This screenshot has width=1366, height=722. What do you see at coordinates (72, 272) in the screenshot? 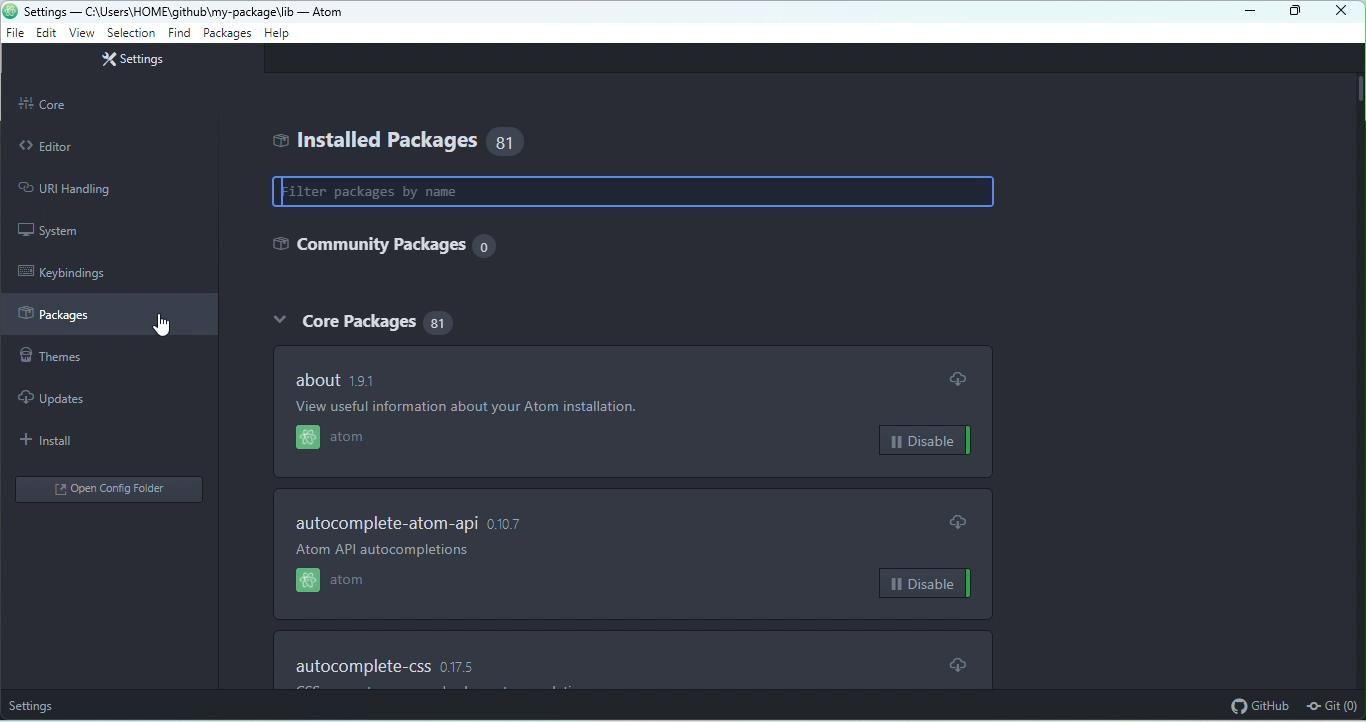
I see `keybindings` at bounding box center [72, 272].